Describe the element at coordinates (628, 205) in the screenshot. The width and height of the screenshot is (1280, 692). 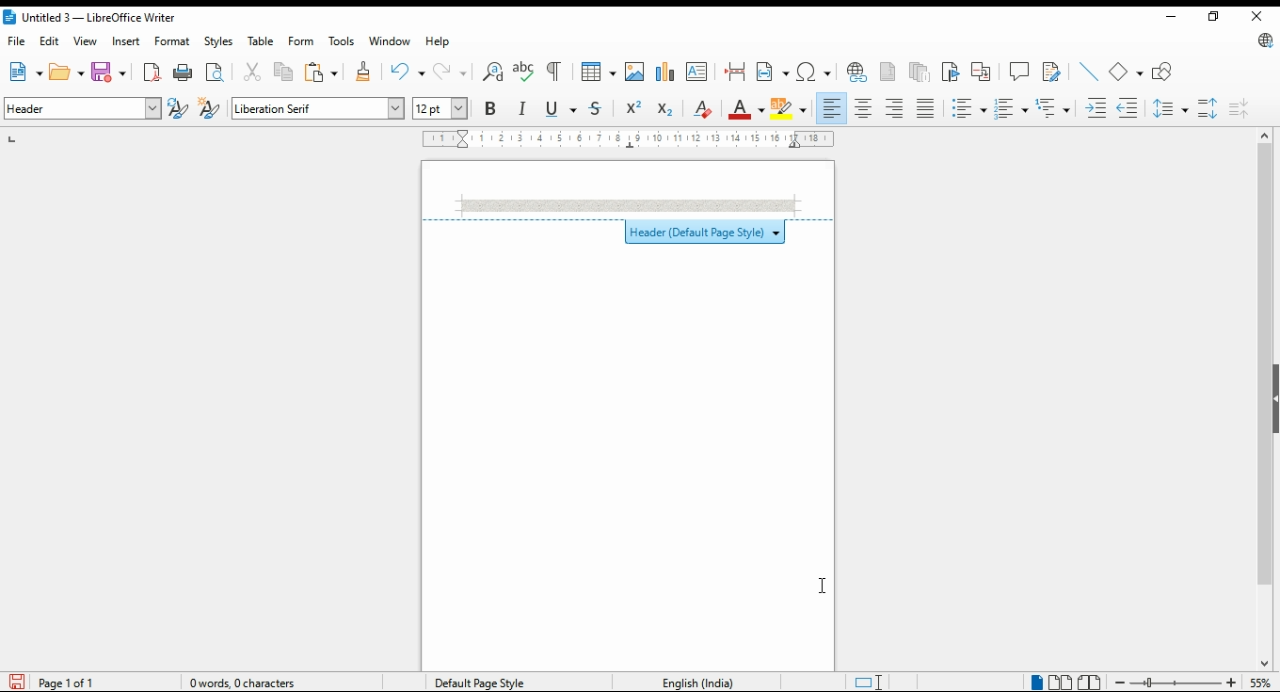
I see `Header image` at that location.